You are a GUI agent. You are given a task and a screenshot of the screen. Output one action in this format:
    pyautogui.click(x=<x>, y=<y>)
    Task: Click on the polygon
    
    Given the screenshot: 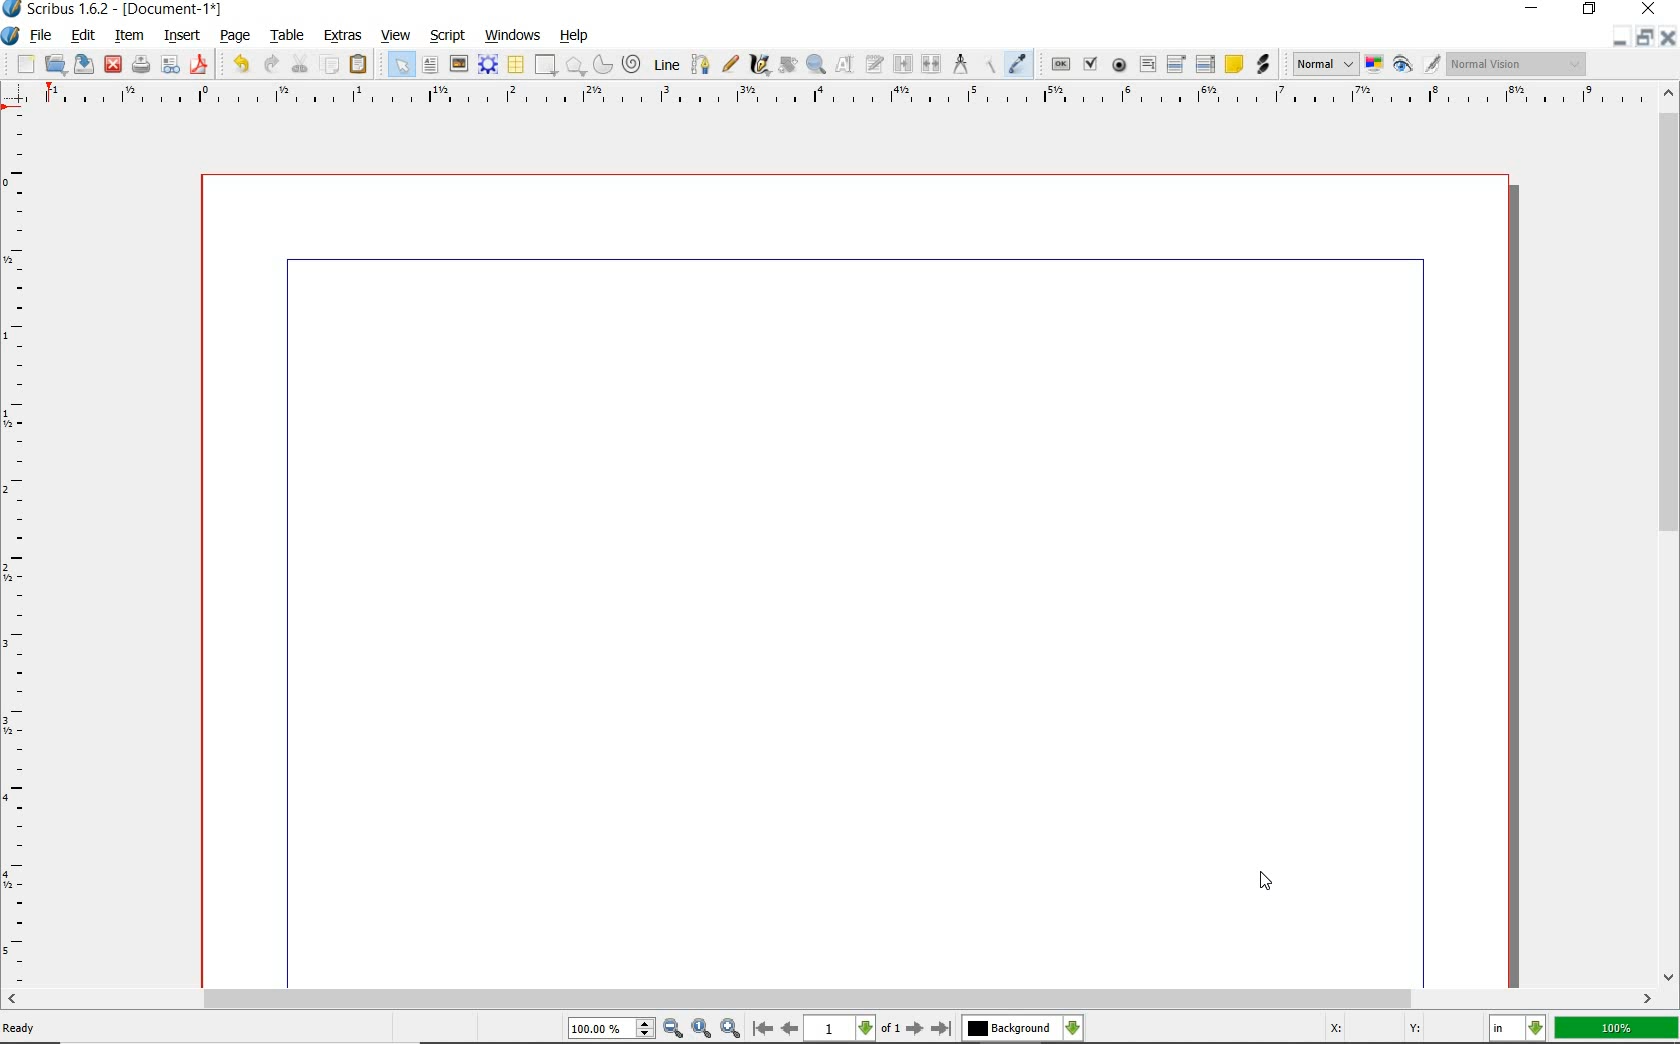 What is the action you would take?
    pyautogui.click(x=575, y=66)
    